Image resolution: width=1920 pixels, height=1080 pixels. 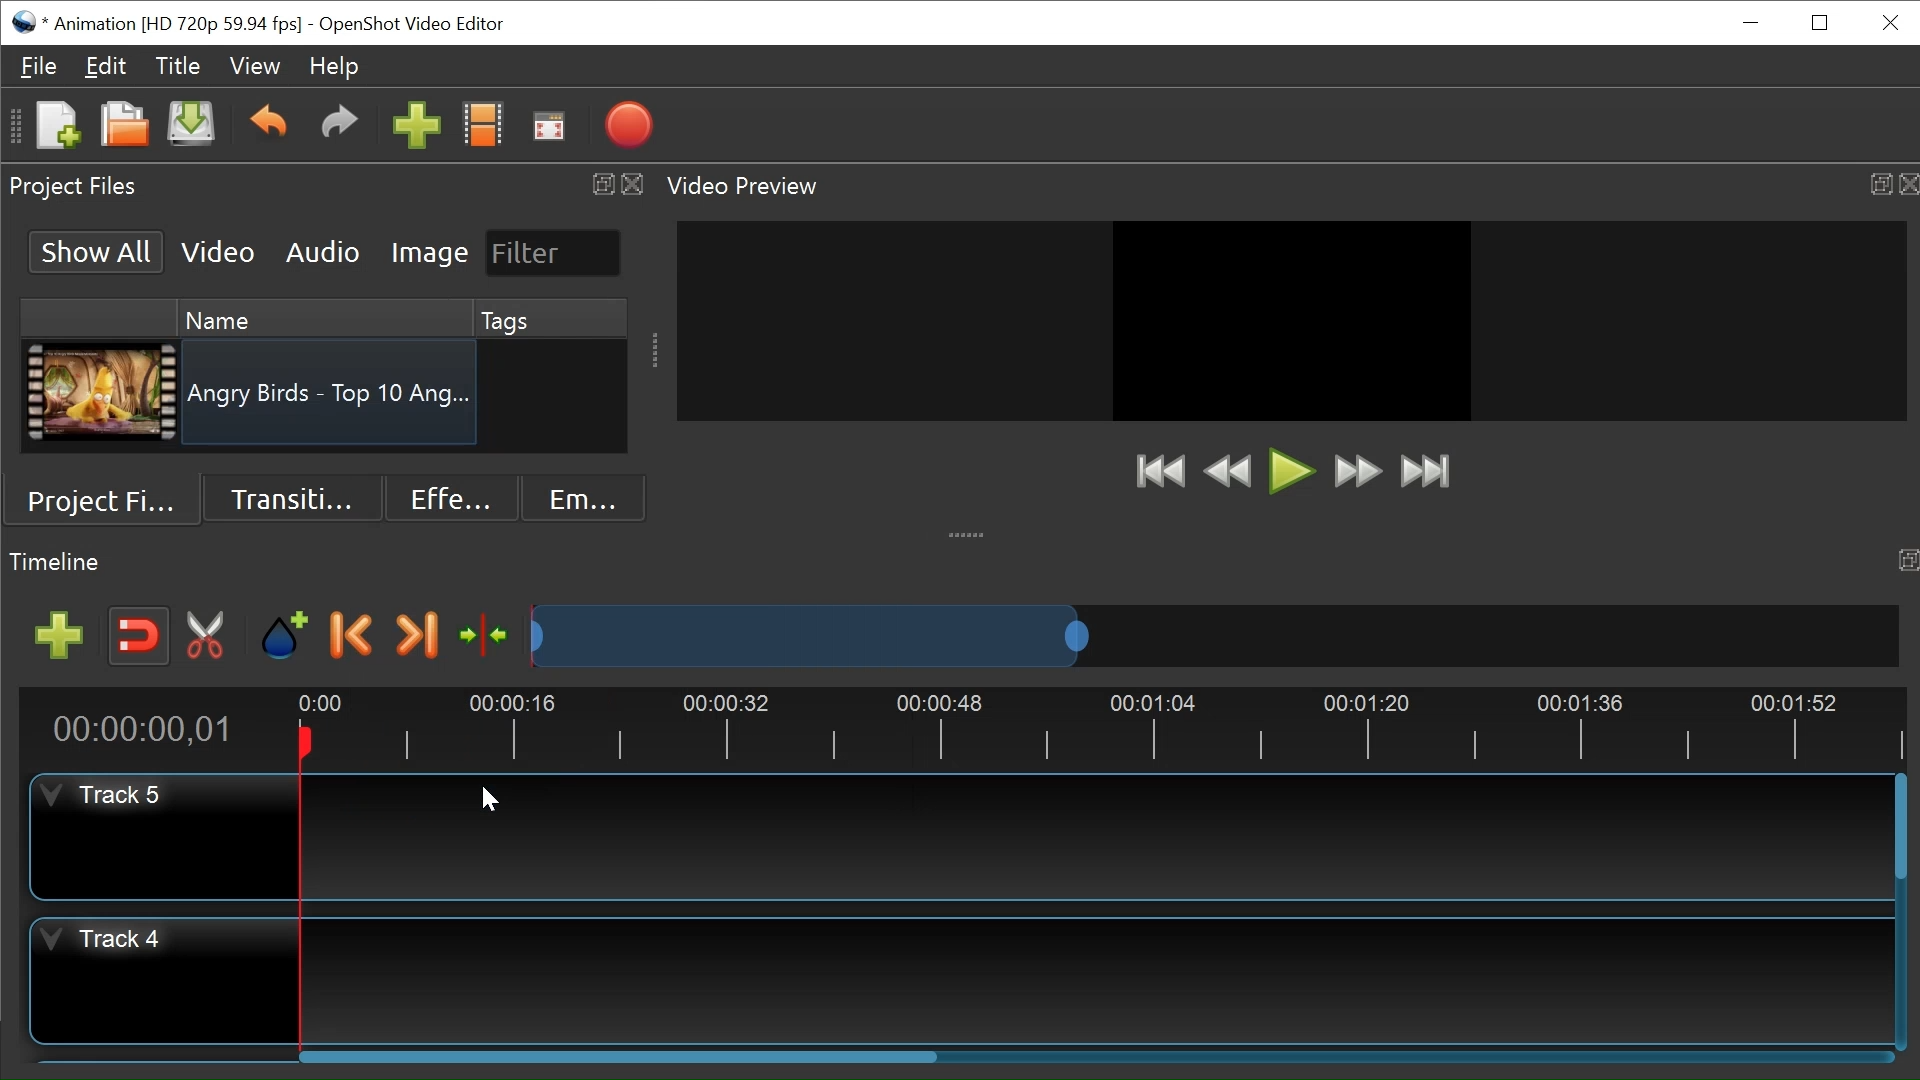 I want to click on Drag handle, so click(x=969, y=533).